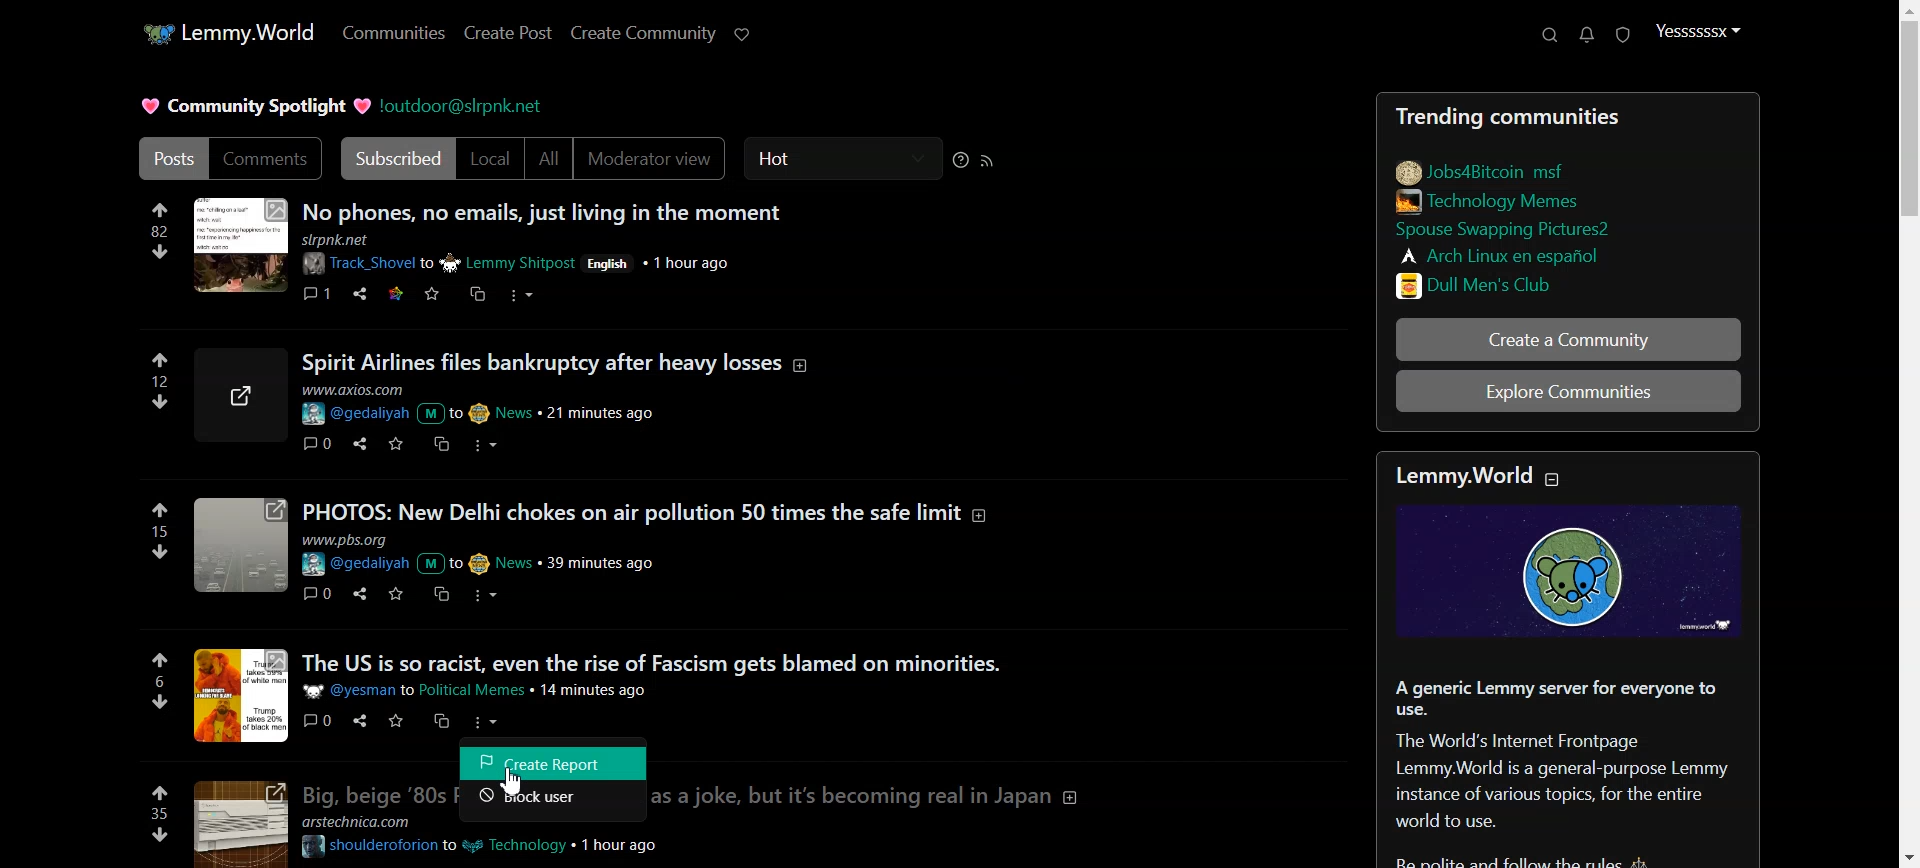  Describe the element at coordinates (318, 592) in the screenshot. I see `comments` at that location.